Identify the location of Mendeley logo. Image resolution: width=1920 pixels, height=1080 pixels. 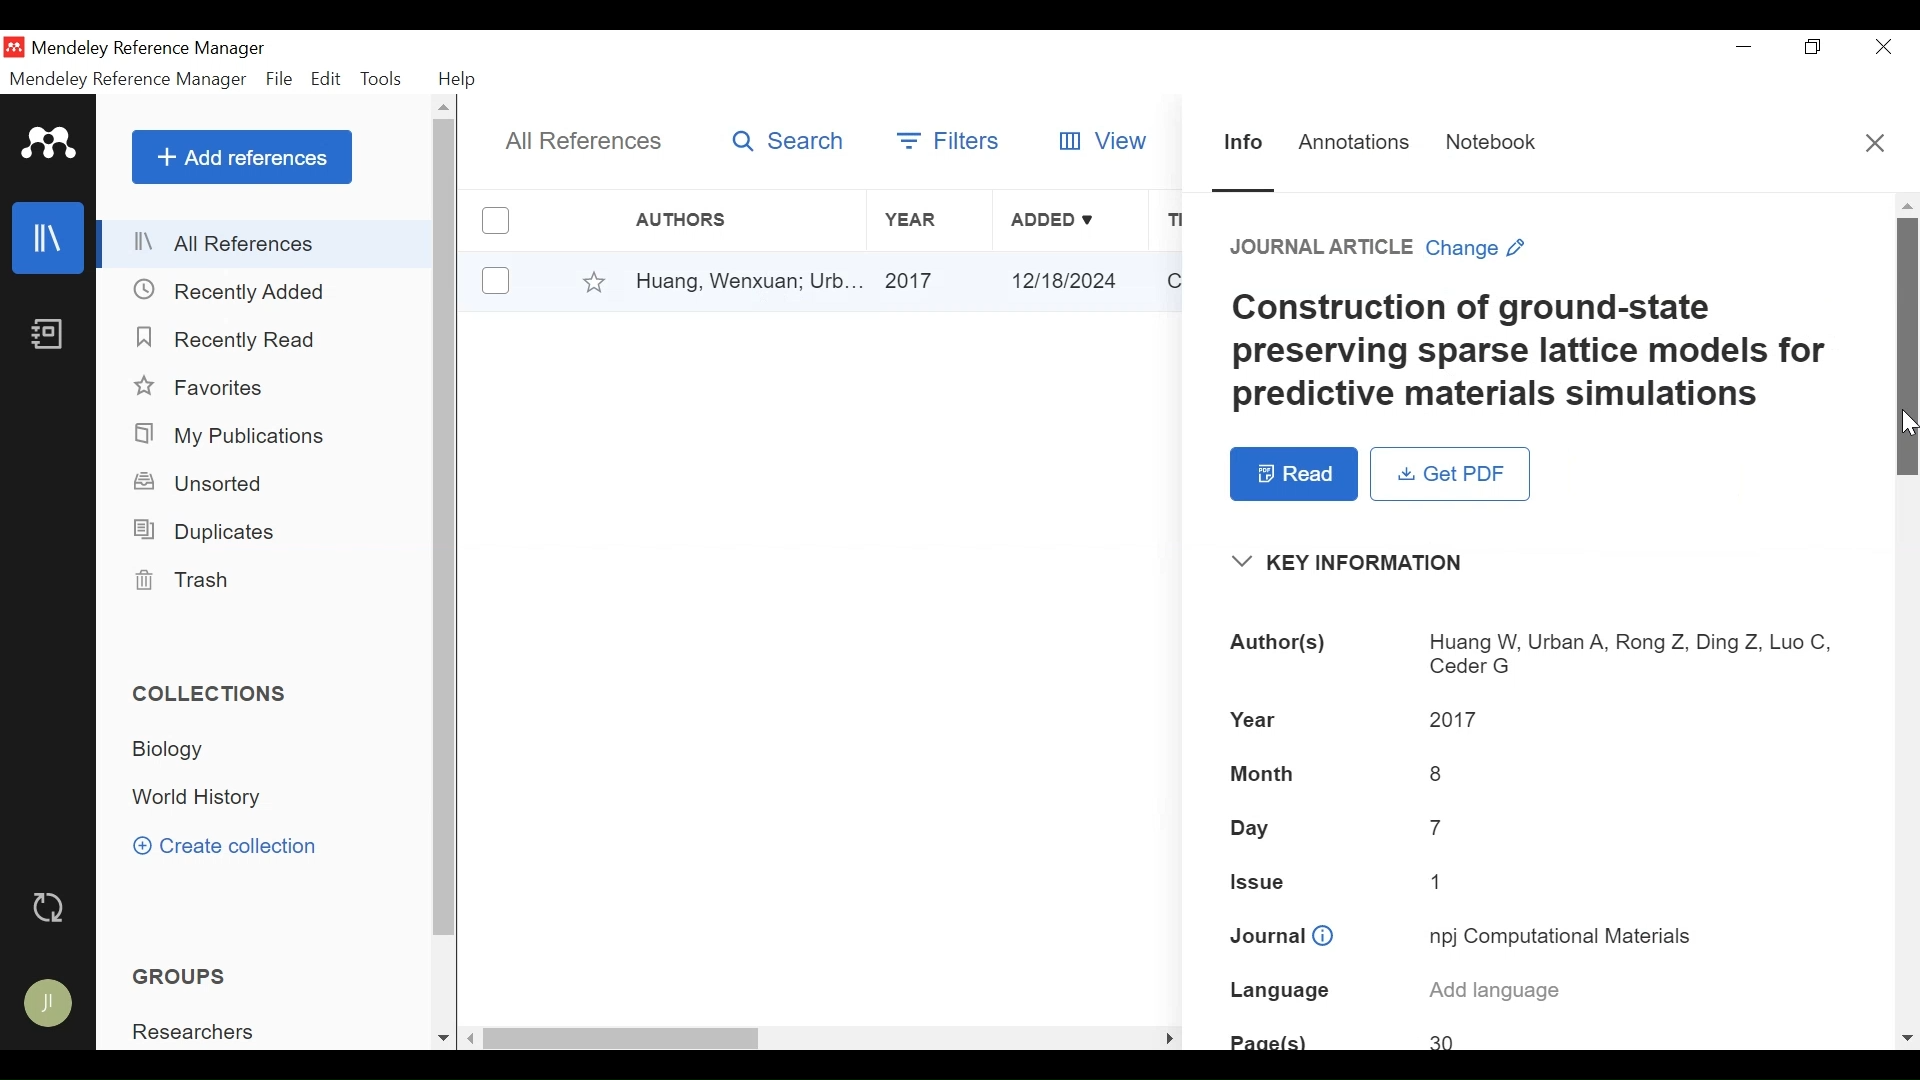
(49, 144).